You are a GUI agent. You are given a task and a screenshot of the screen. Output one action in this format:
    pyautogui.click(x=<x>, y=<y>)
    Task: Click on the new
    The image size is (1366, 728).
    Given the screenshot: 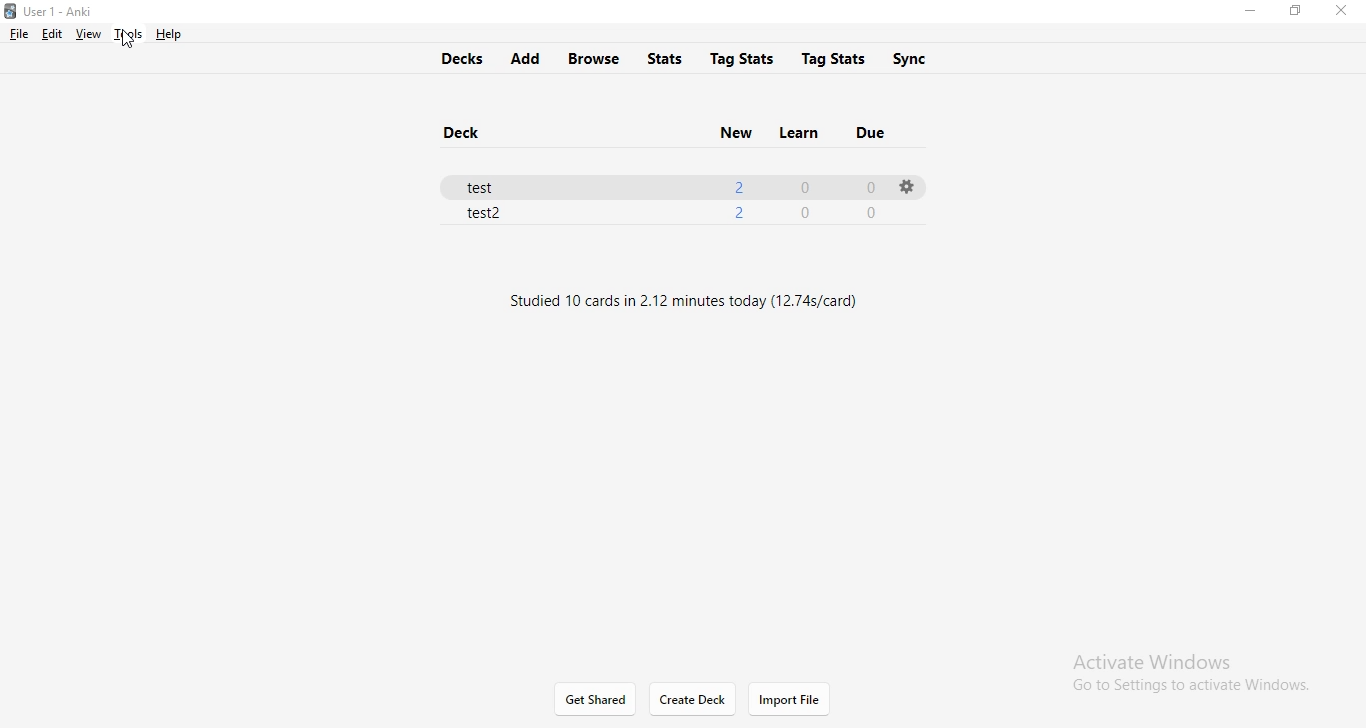 What is the action you would take?
    pyautogui.click(x=734, y=131)
    